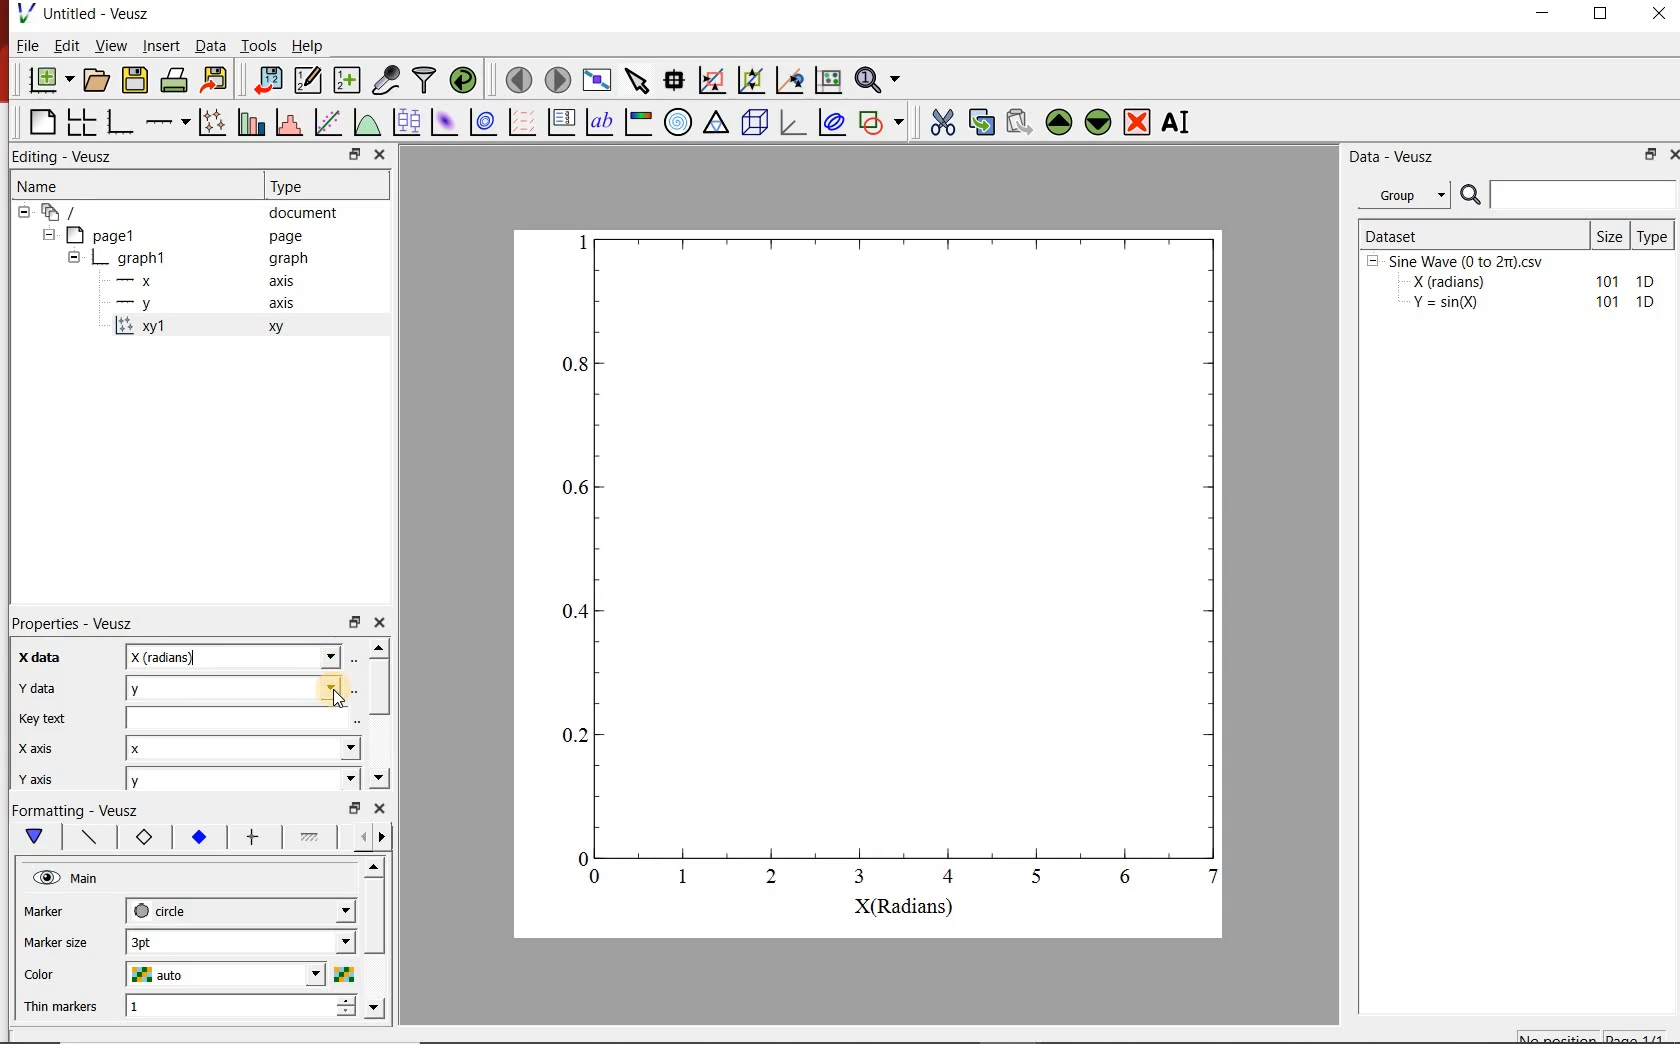  Describe the element at coordinates (292, 184) in the screenshot. I see `Type` at that location.